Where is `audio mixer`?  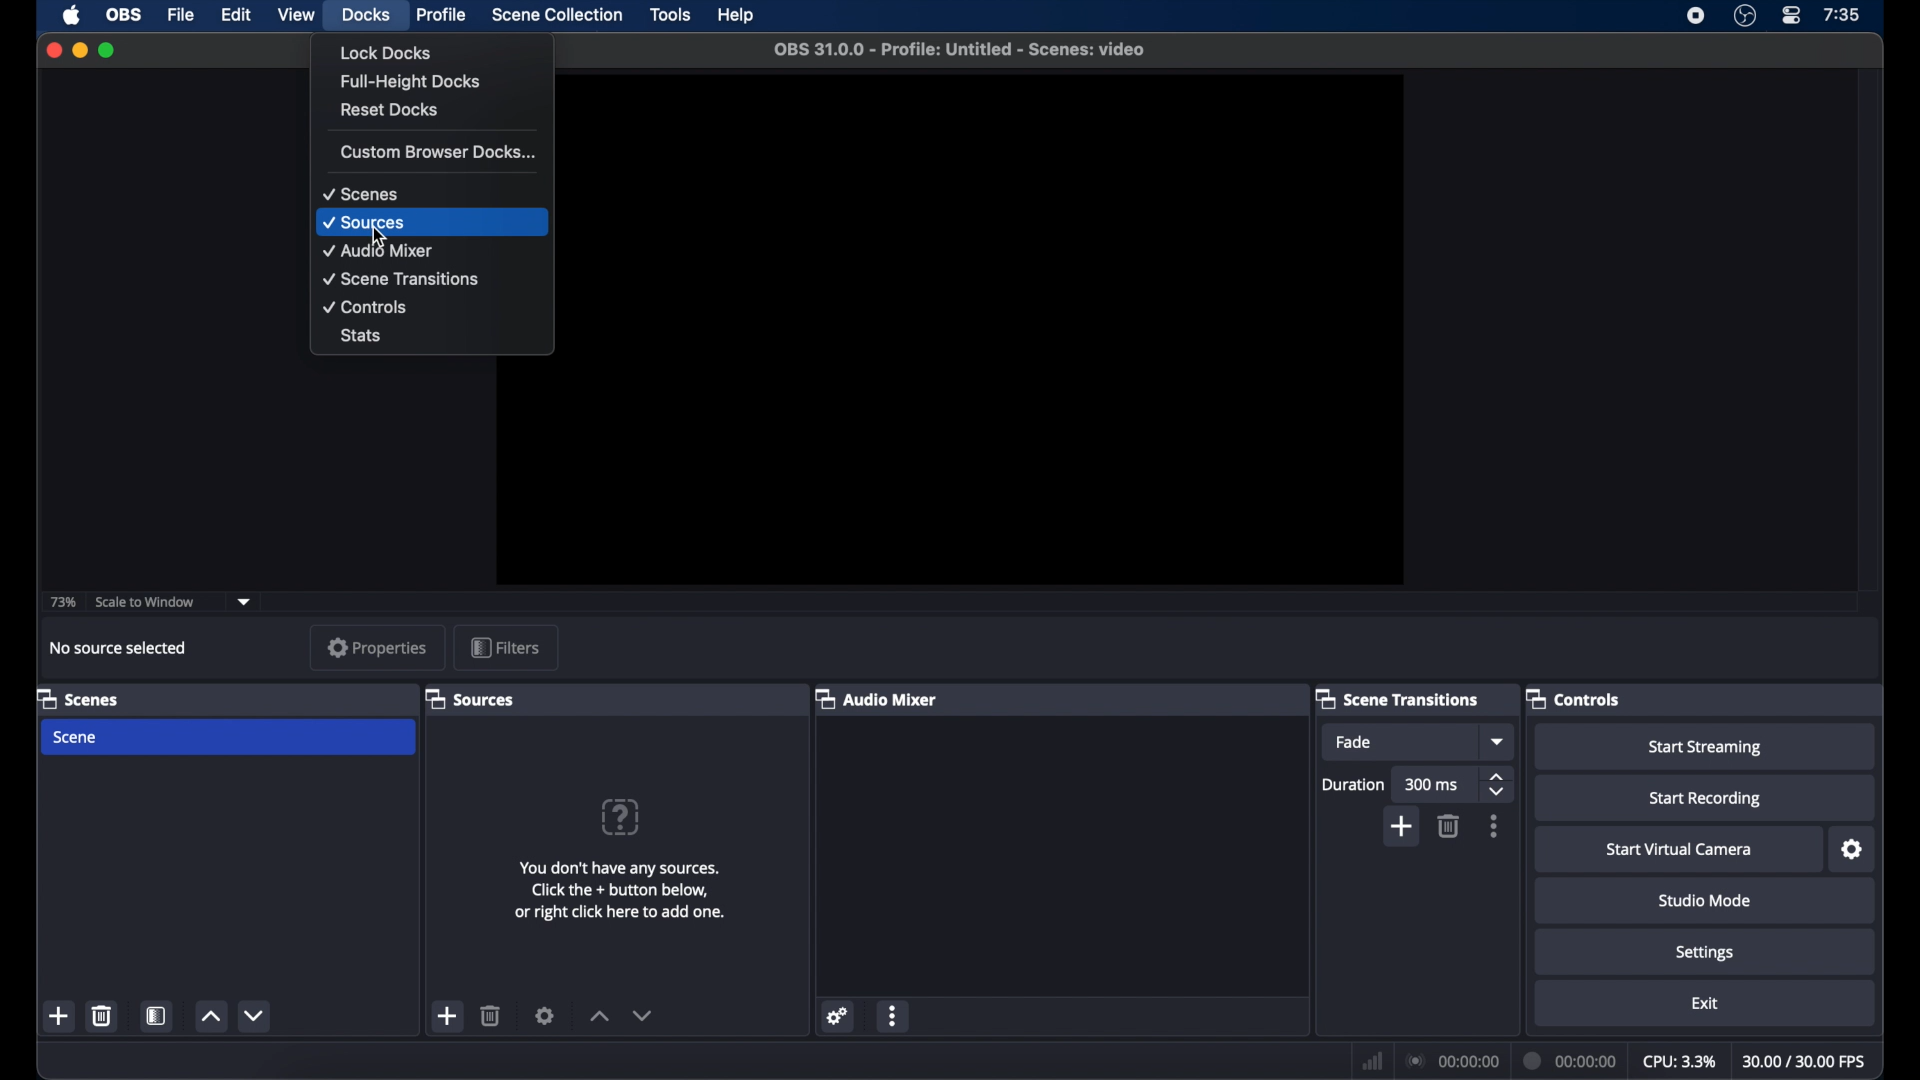 audio mixer is located at coordinates (875, 698).